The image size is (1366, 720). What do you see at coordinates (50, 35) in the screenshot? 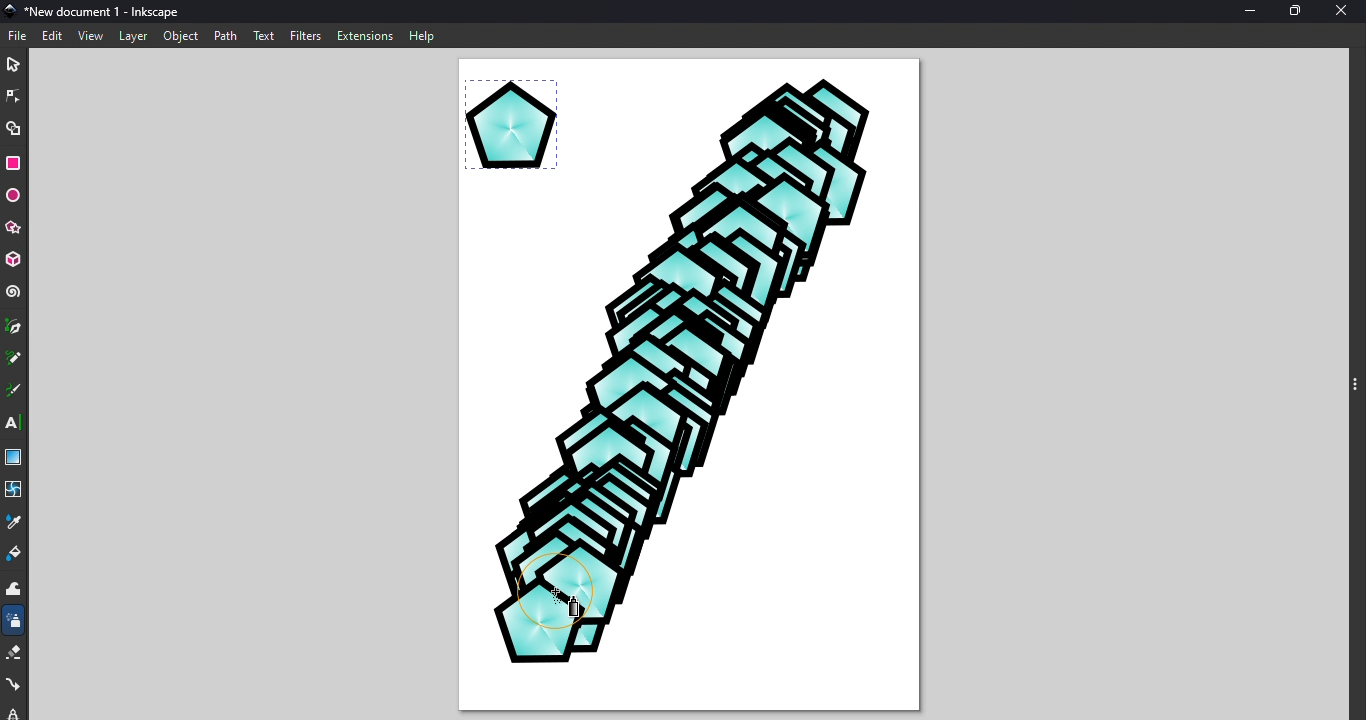
I see `Edit` at bounding box center [50, 35].